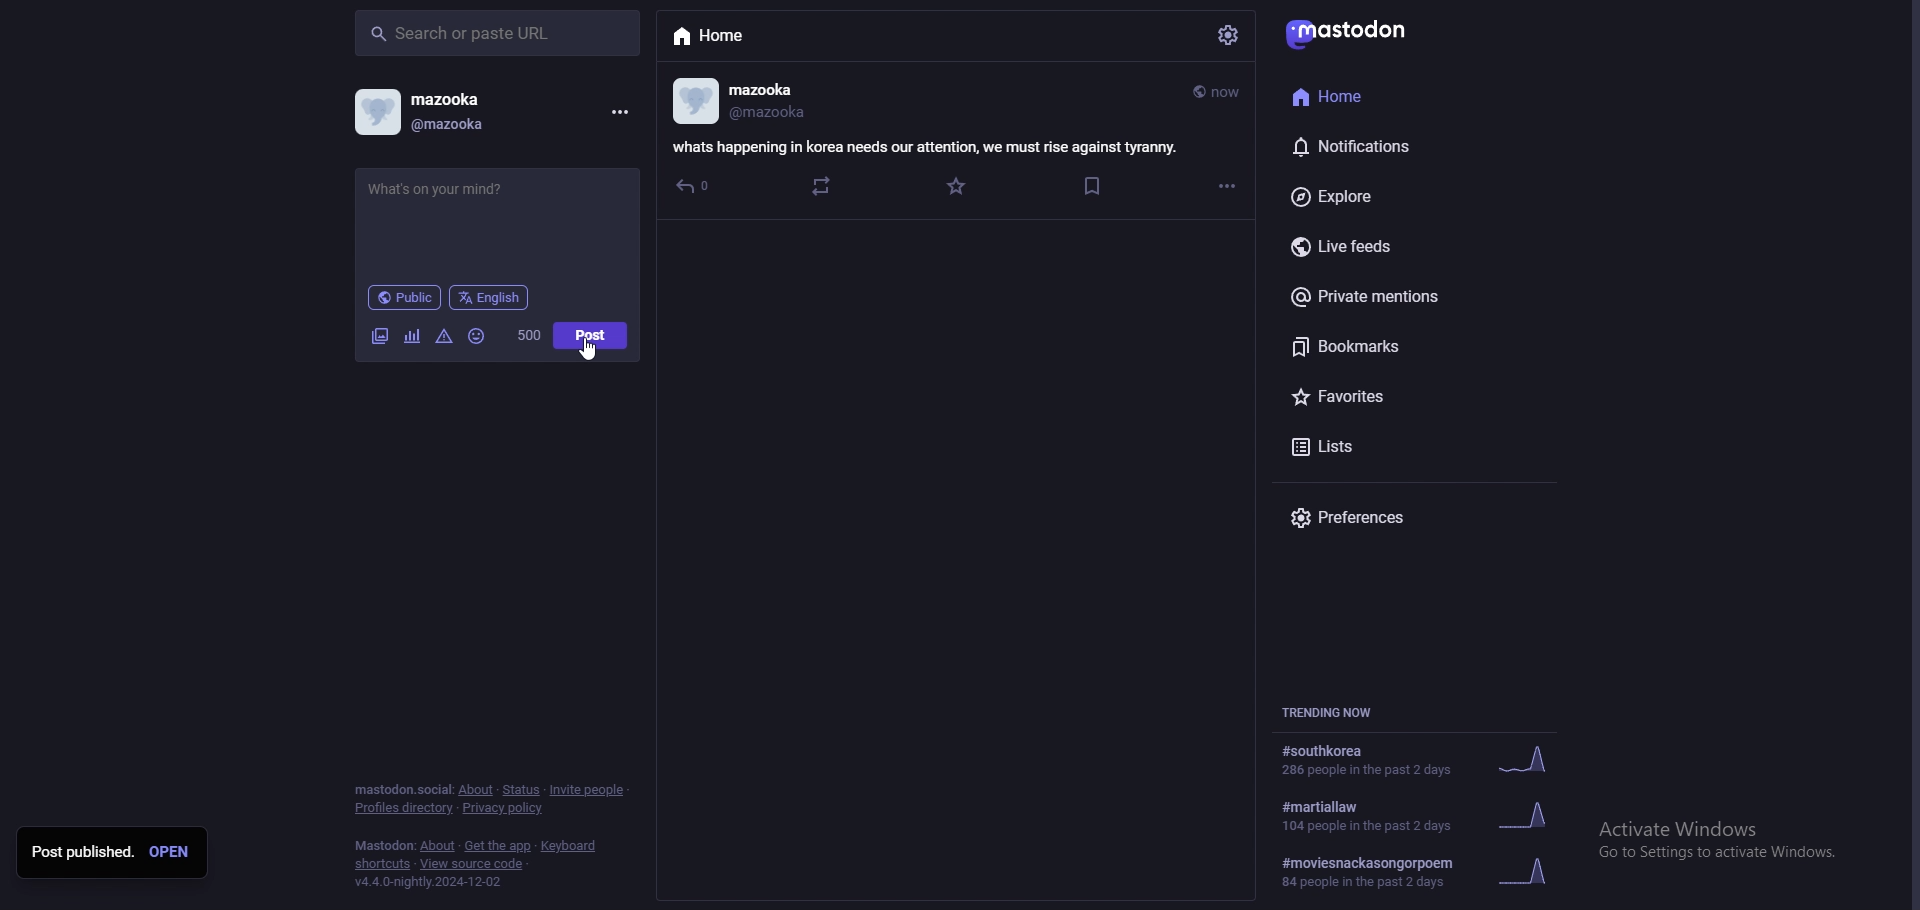 The width and height of the screenshot is (1920, 910). Describe the element at coordinates (1419, 759) in the screenshot. I see `trending` at that location.